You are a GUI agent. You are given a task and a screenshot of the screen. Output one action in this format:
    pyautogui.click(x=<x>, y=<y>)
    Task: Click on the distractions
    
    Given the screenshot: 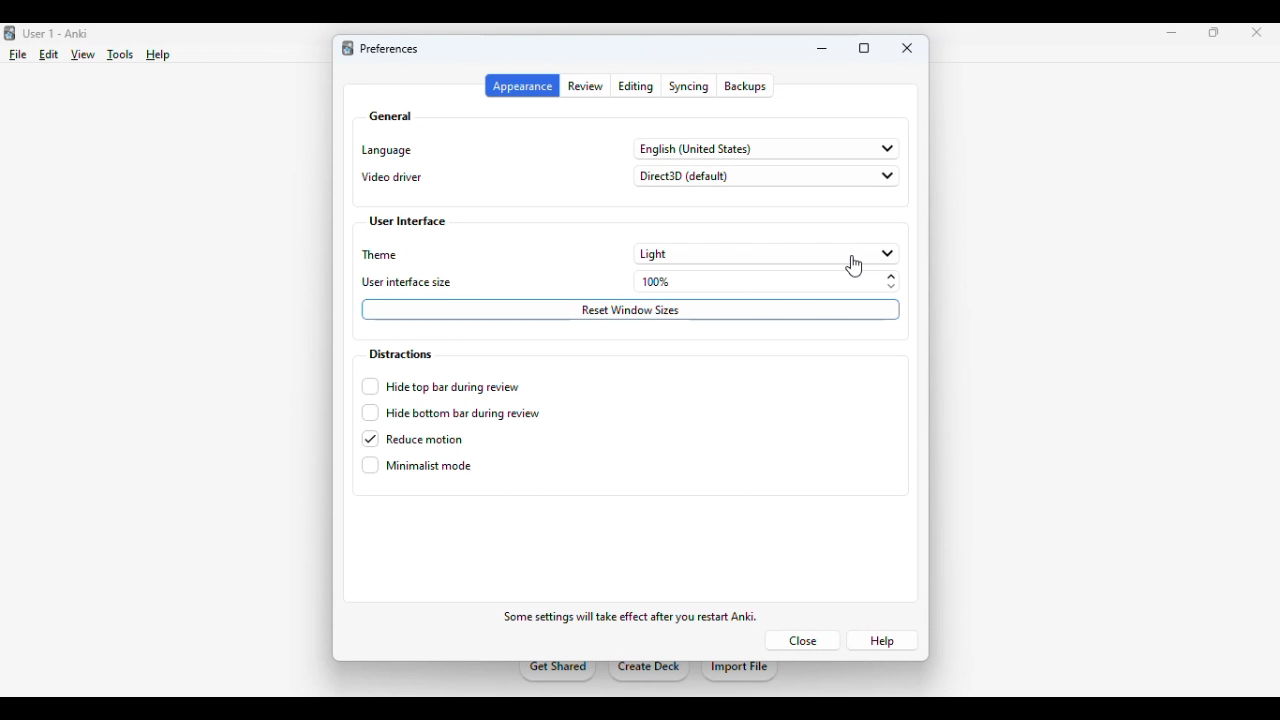 What is the action you would take?
    pyautogui.click(x=399, y=354)
    